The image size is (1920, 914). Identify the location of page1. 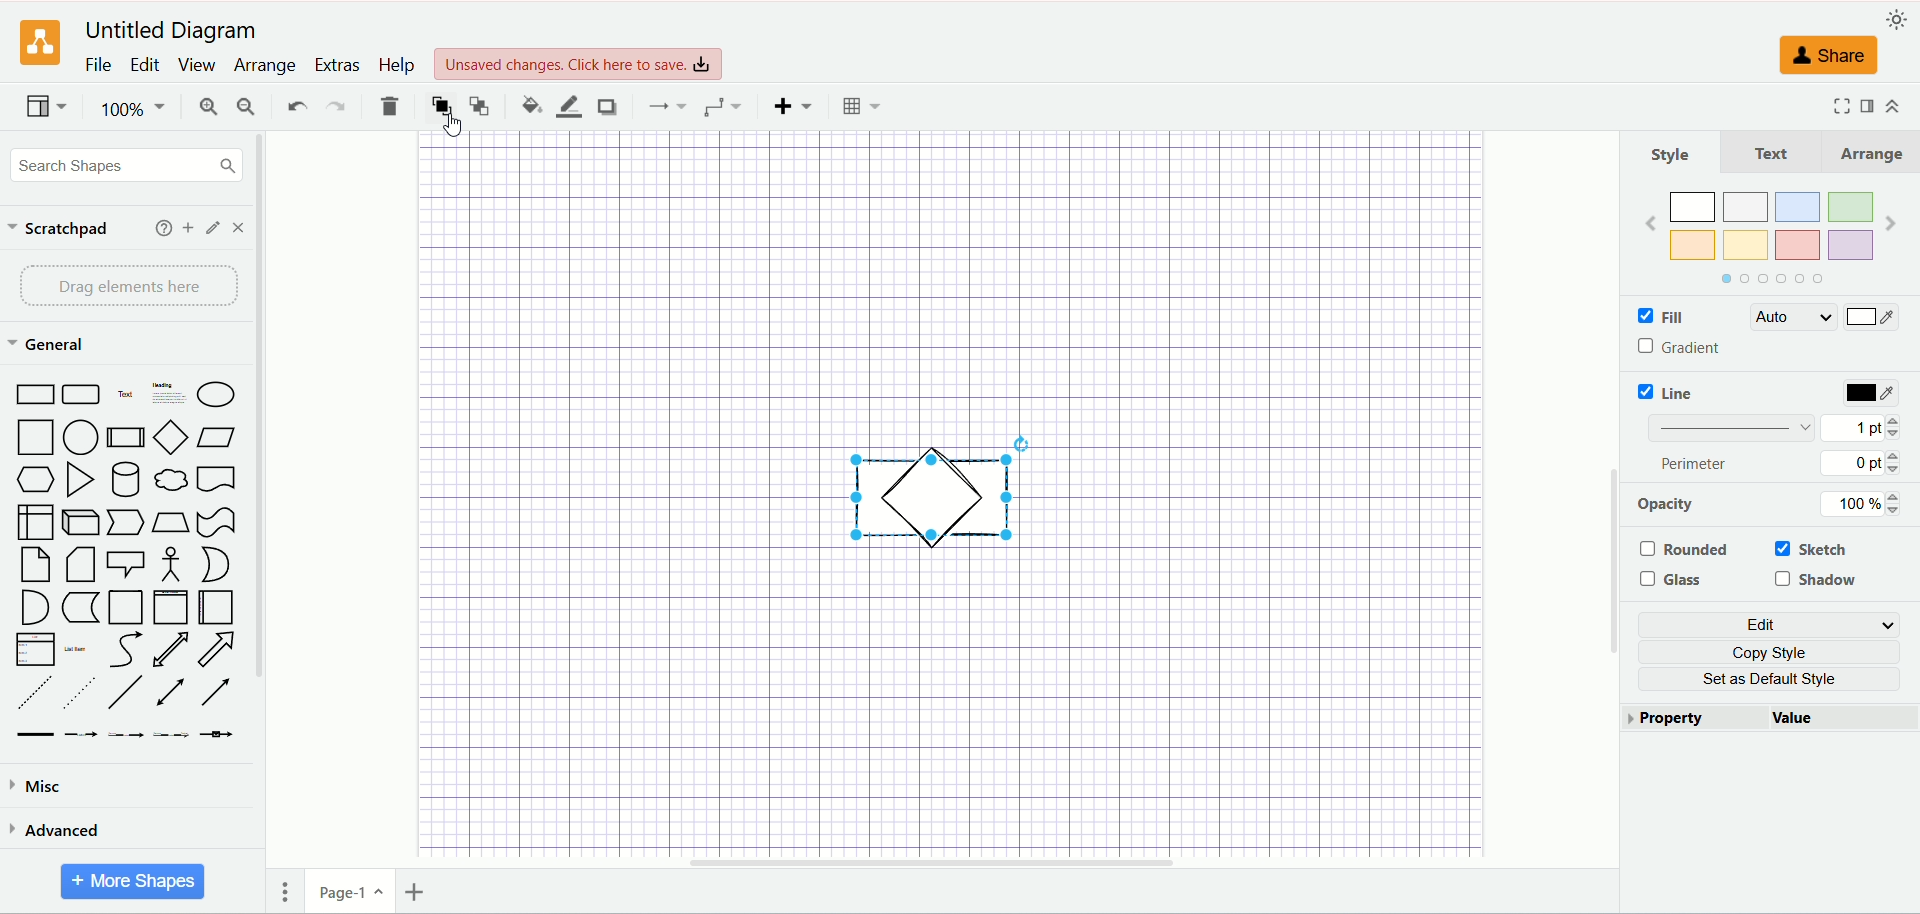
(357, 893).